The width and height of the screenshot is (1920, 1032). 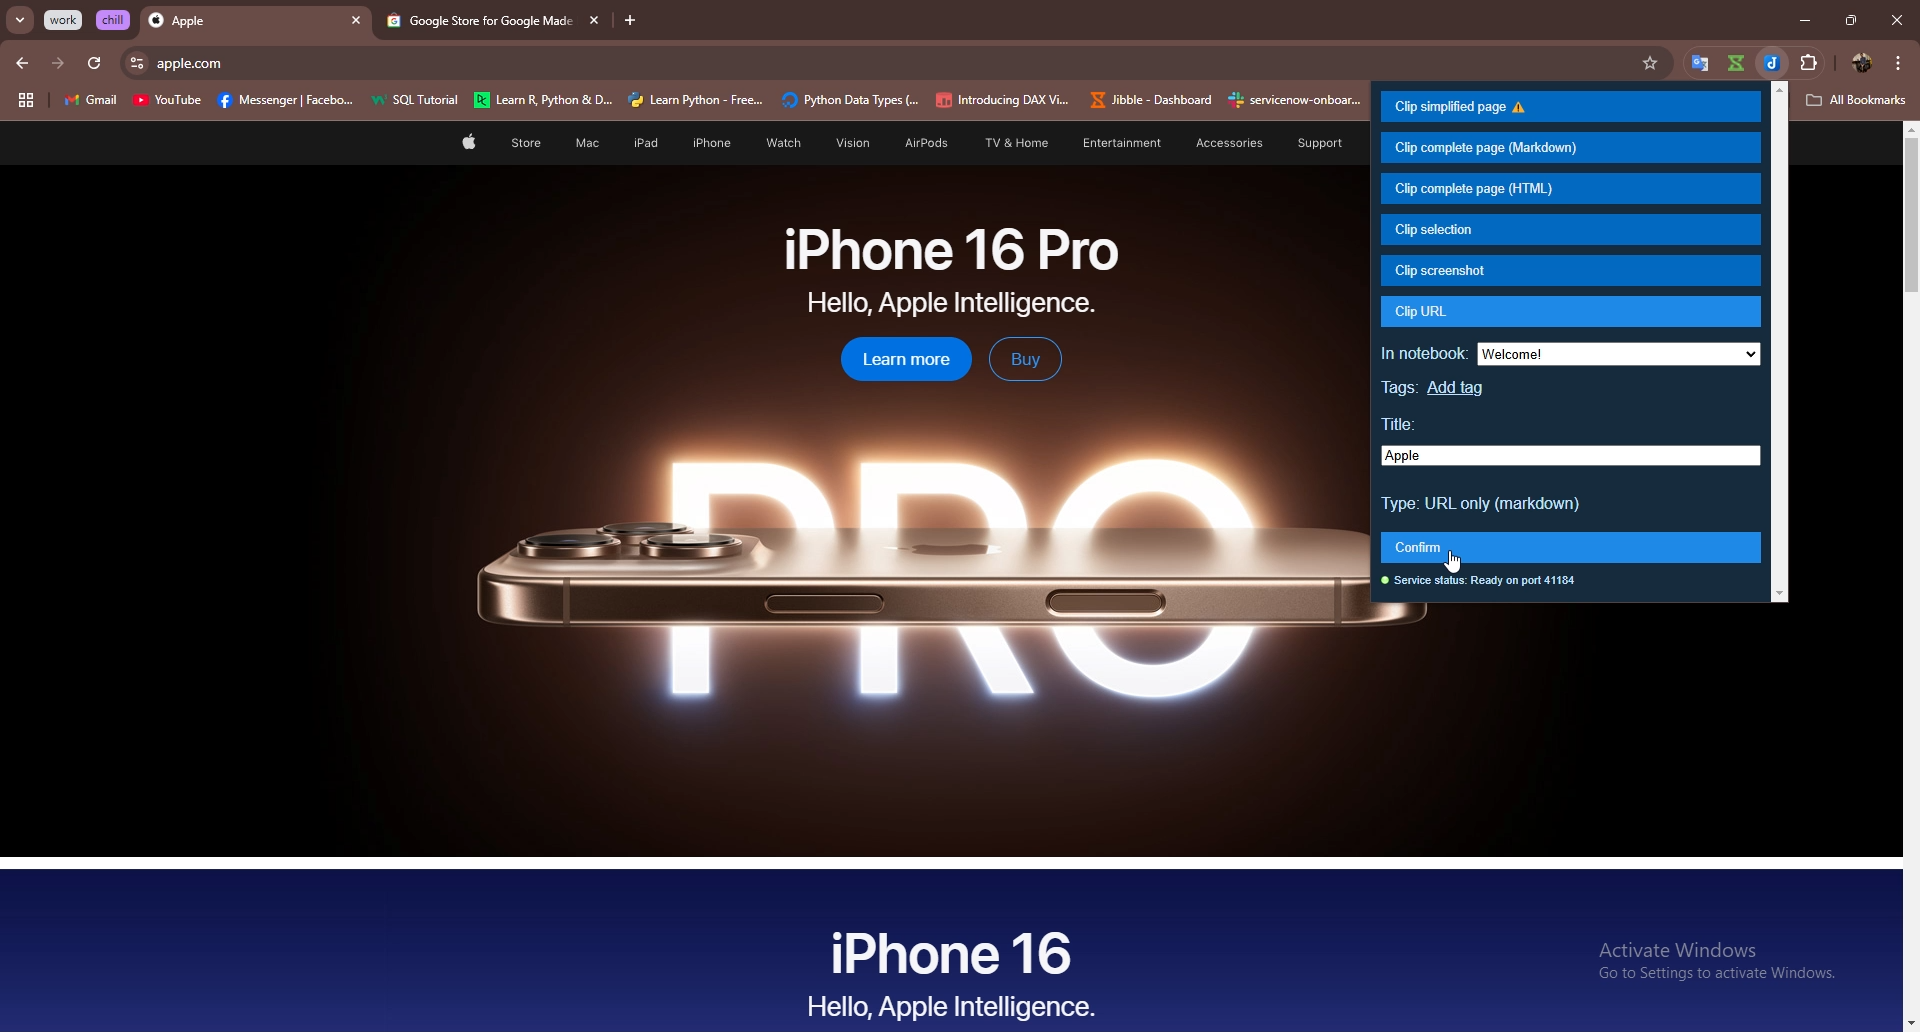 What do you see at coordinates (1296, 100) in the screenshot?
I see `he
<£ senvicenow-onboar...` at bounding box center [1296, 100].